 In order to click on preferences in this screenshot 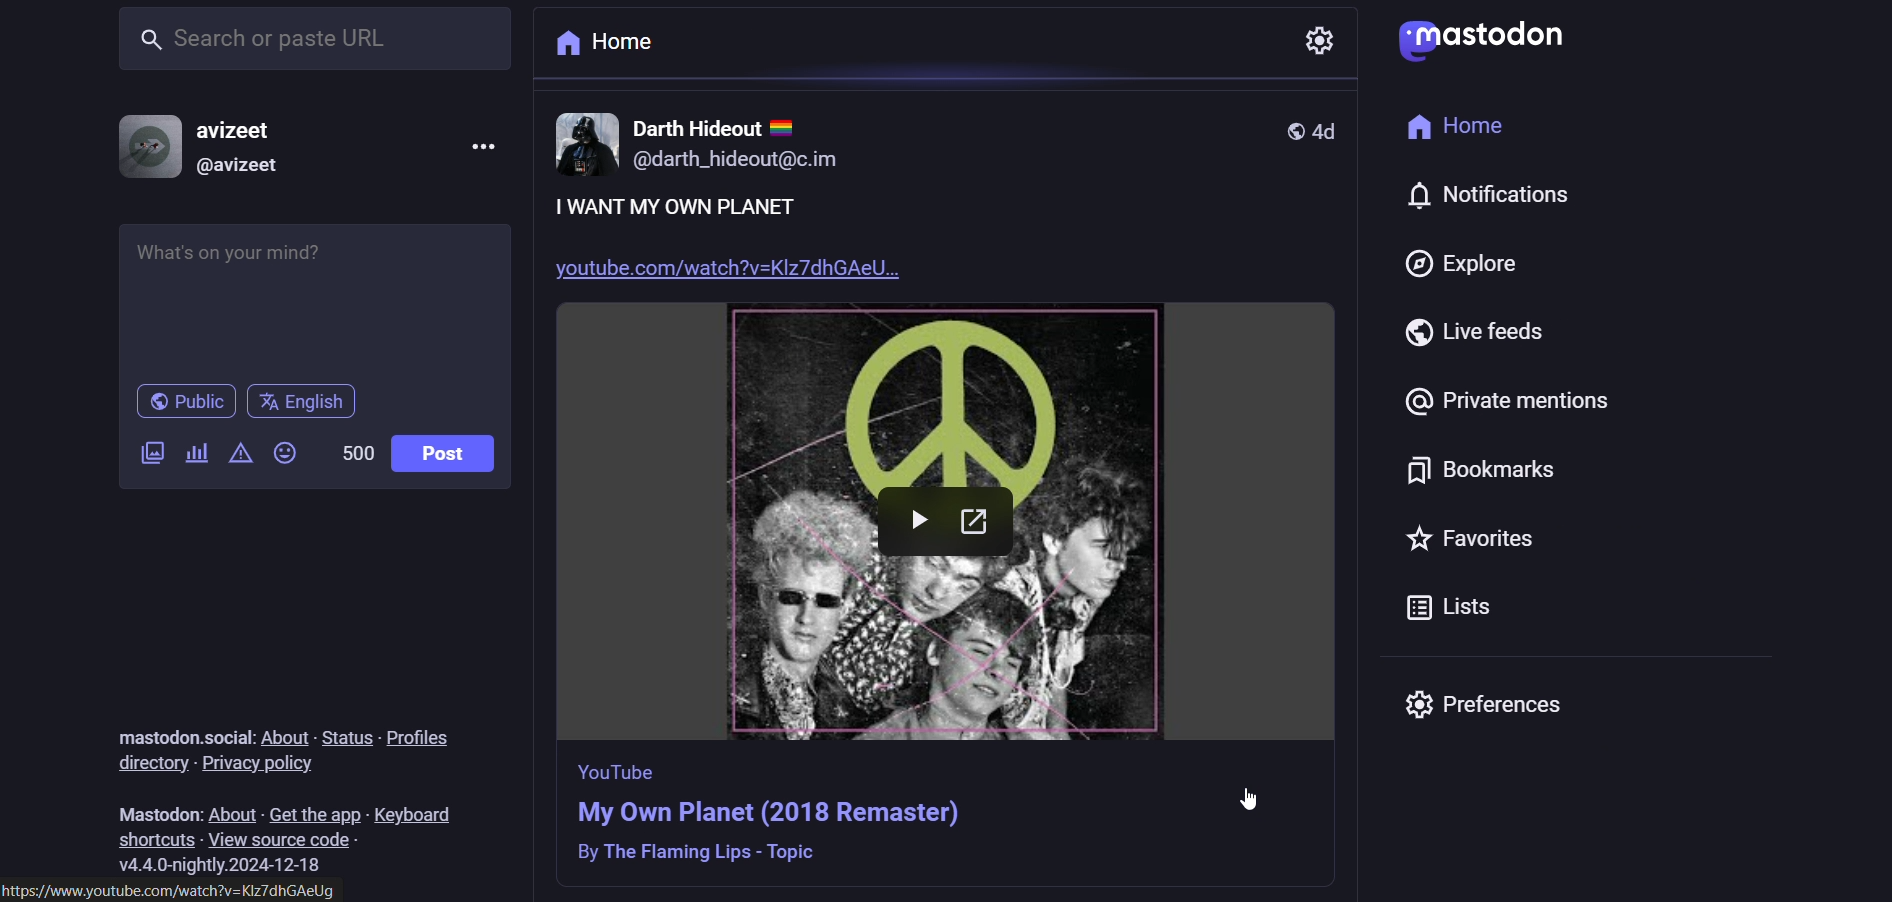, I will do `click(1491, 705)`.